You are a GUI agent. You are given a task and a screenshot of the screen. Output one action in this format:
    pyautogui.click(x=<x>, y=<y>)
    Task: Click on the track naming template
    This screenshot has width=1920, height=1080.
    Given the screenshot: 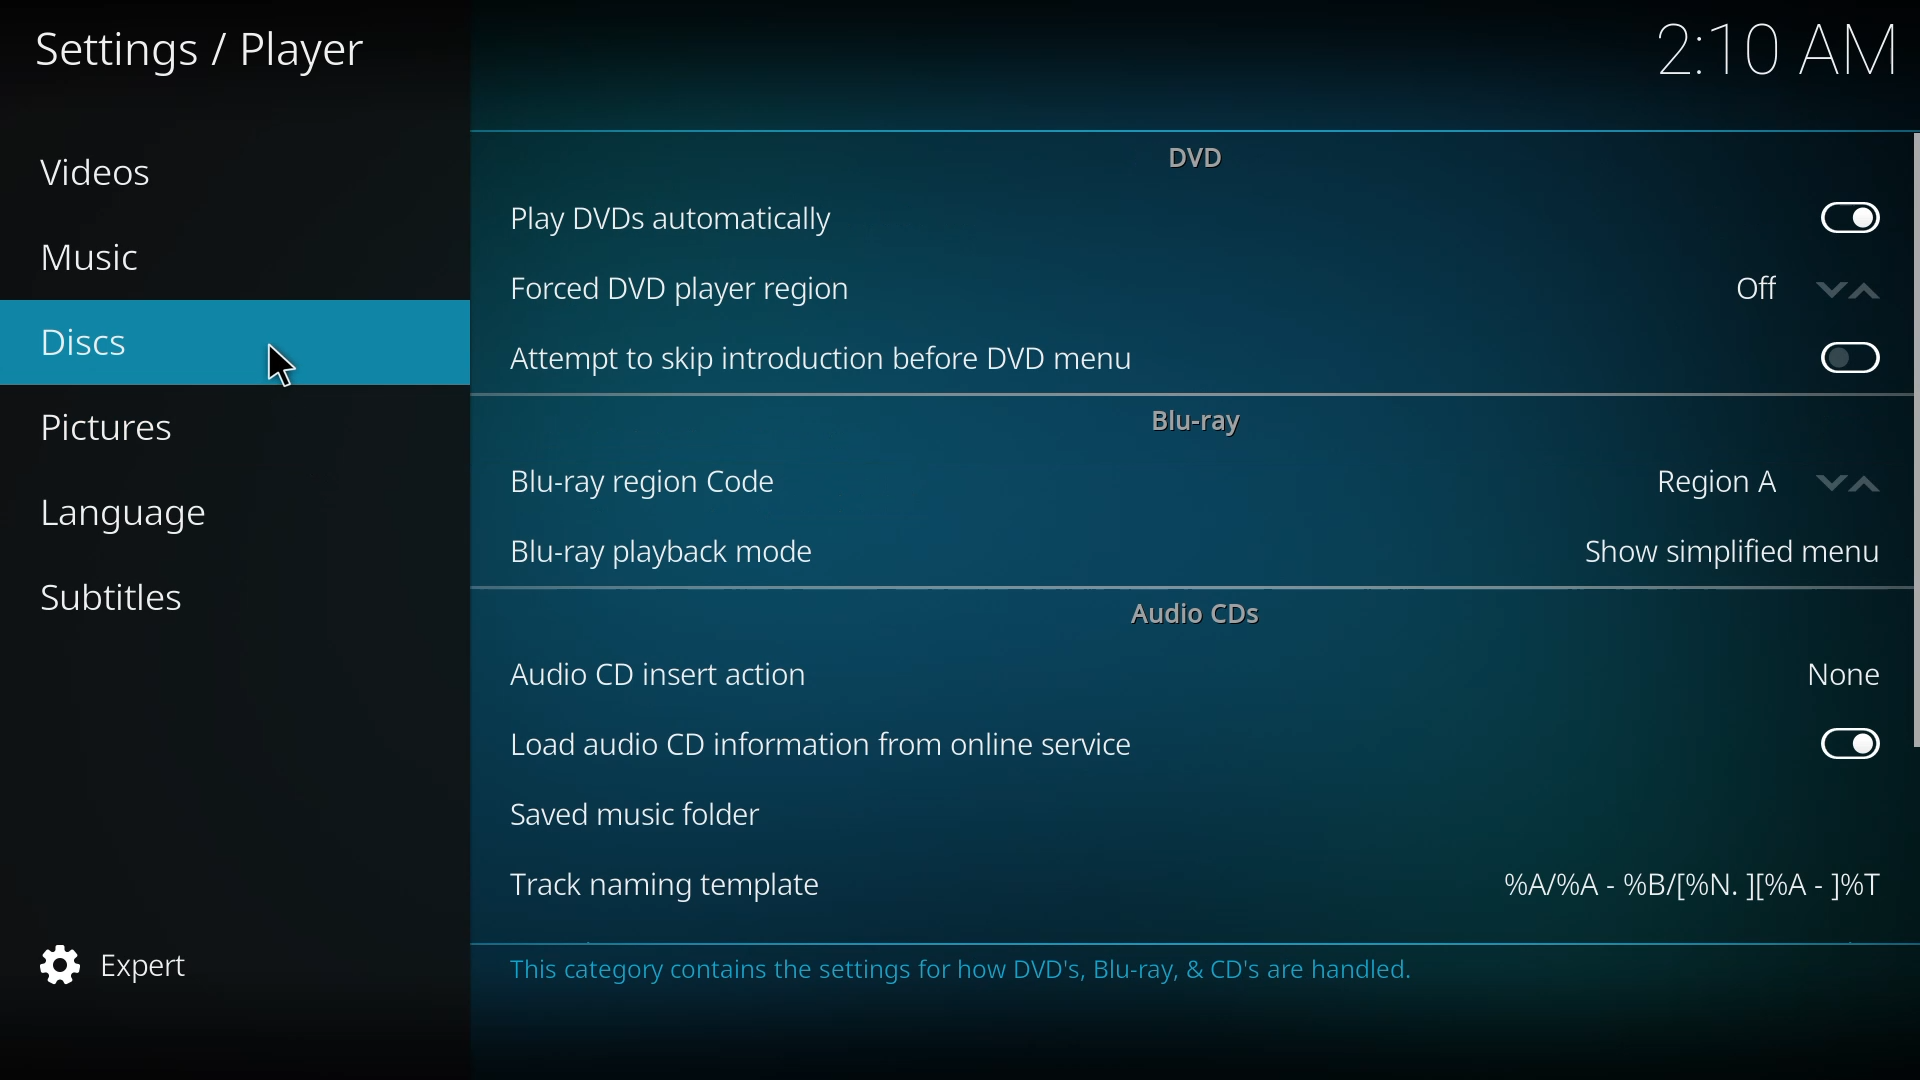 What is the action you would take?
    pyautogui.click(x=669, y=882)
    